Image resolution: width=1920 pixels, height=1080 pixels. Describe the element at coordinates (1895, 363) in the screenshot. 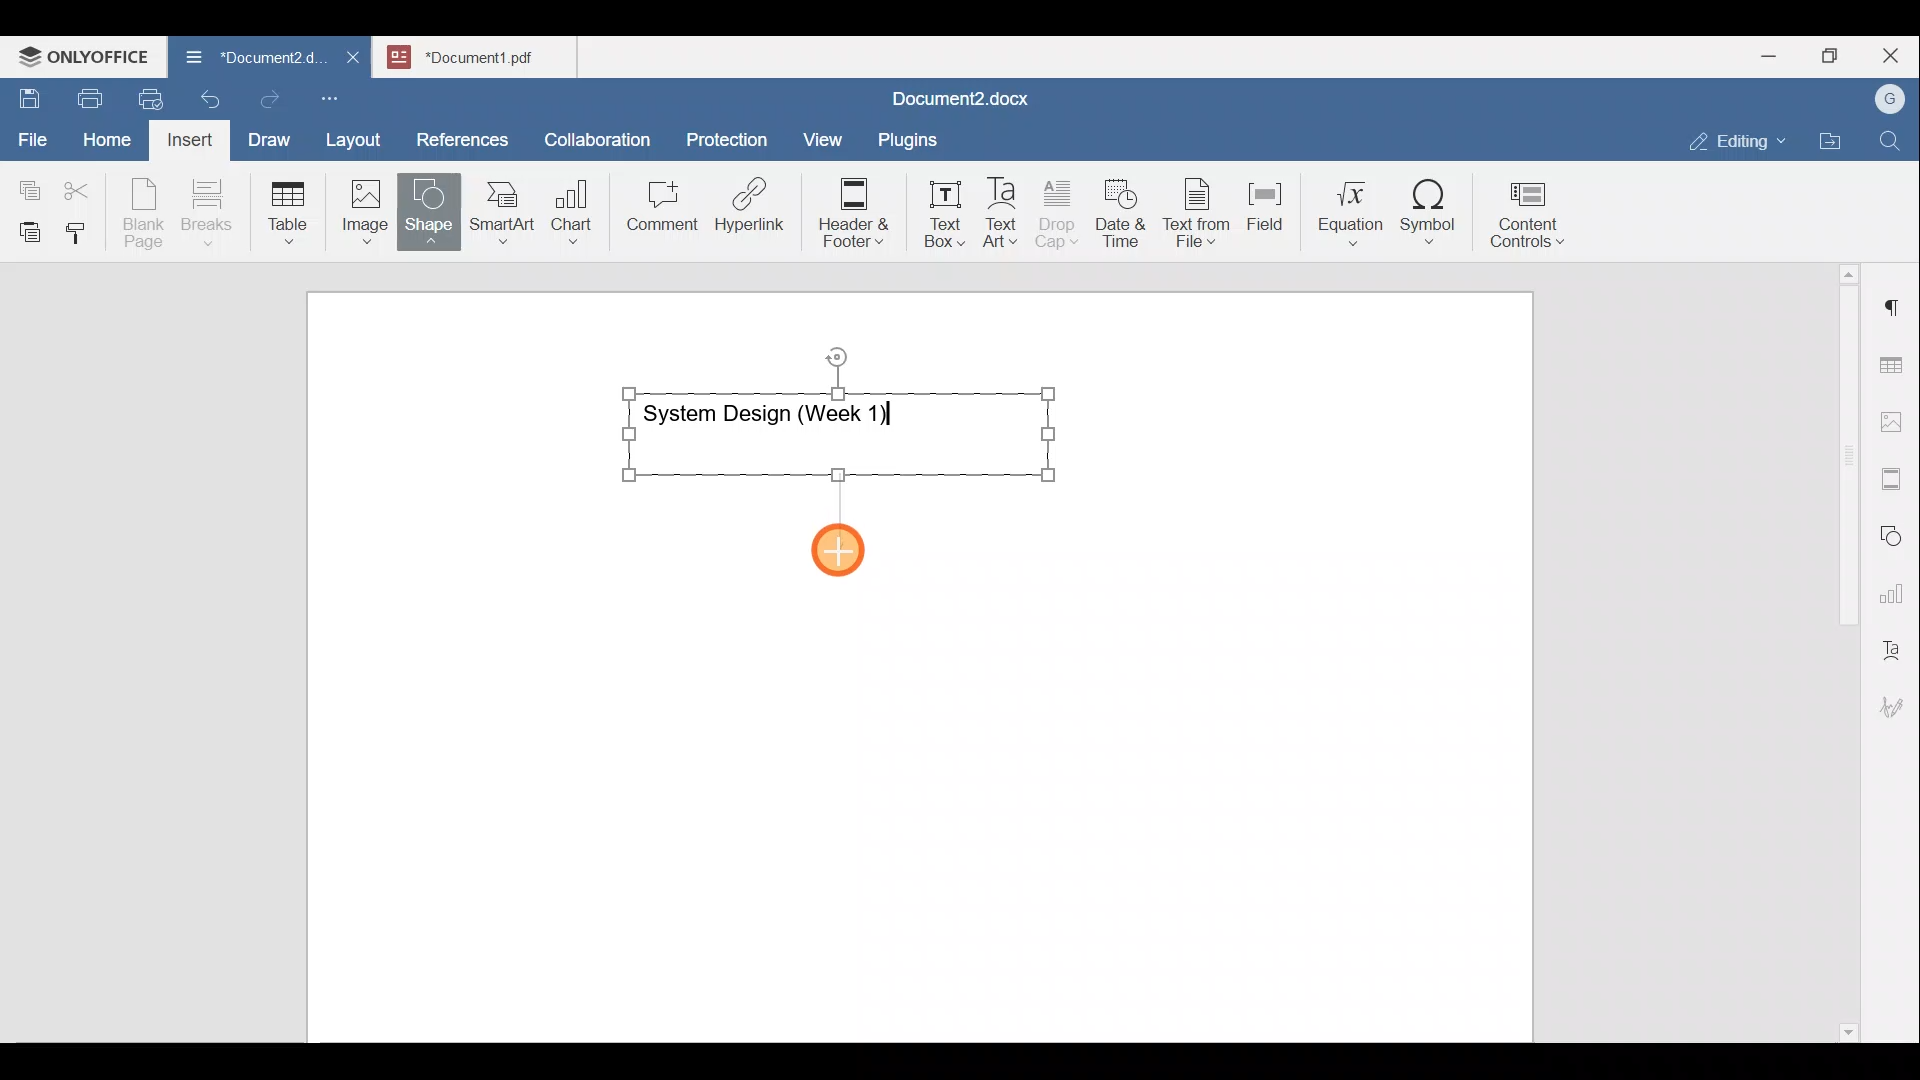

I see `Table settings` at that location.